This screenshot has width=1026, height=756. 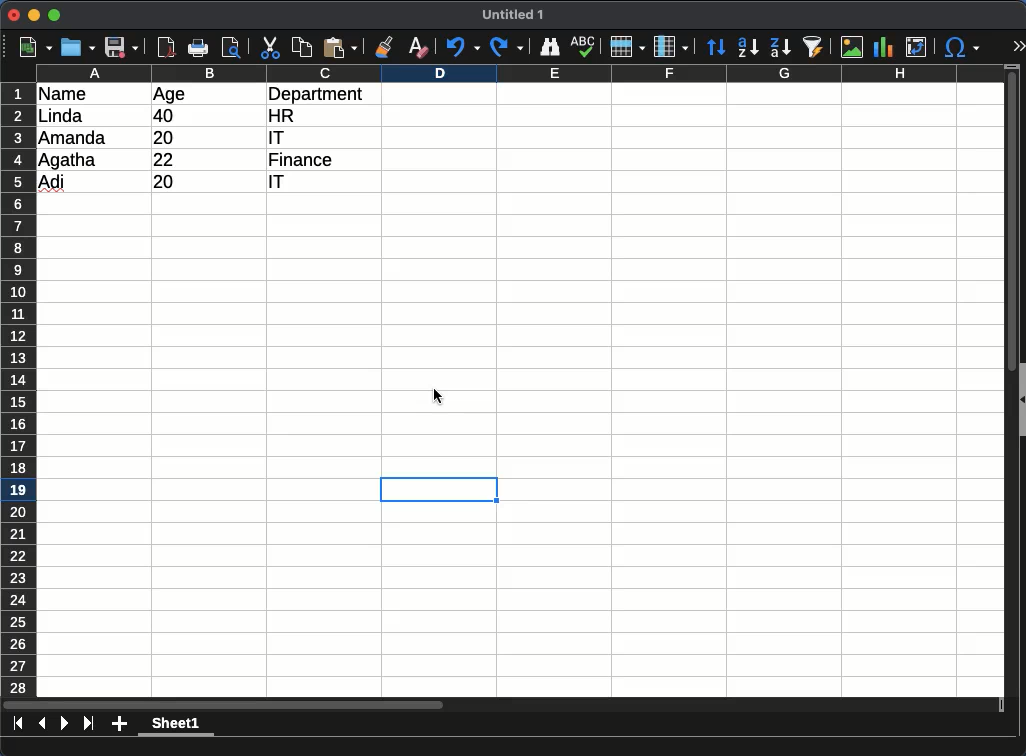 I want to click on redo, so click(x=505, y=47).